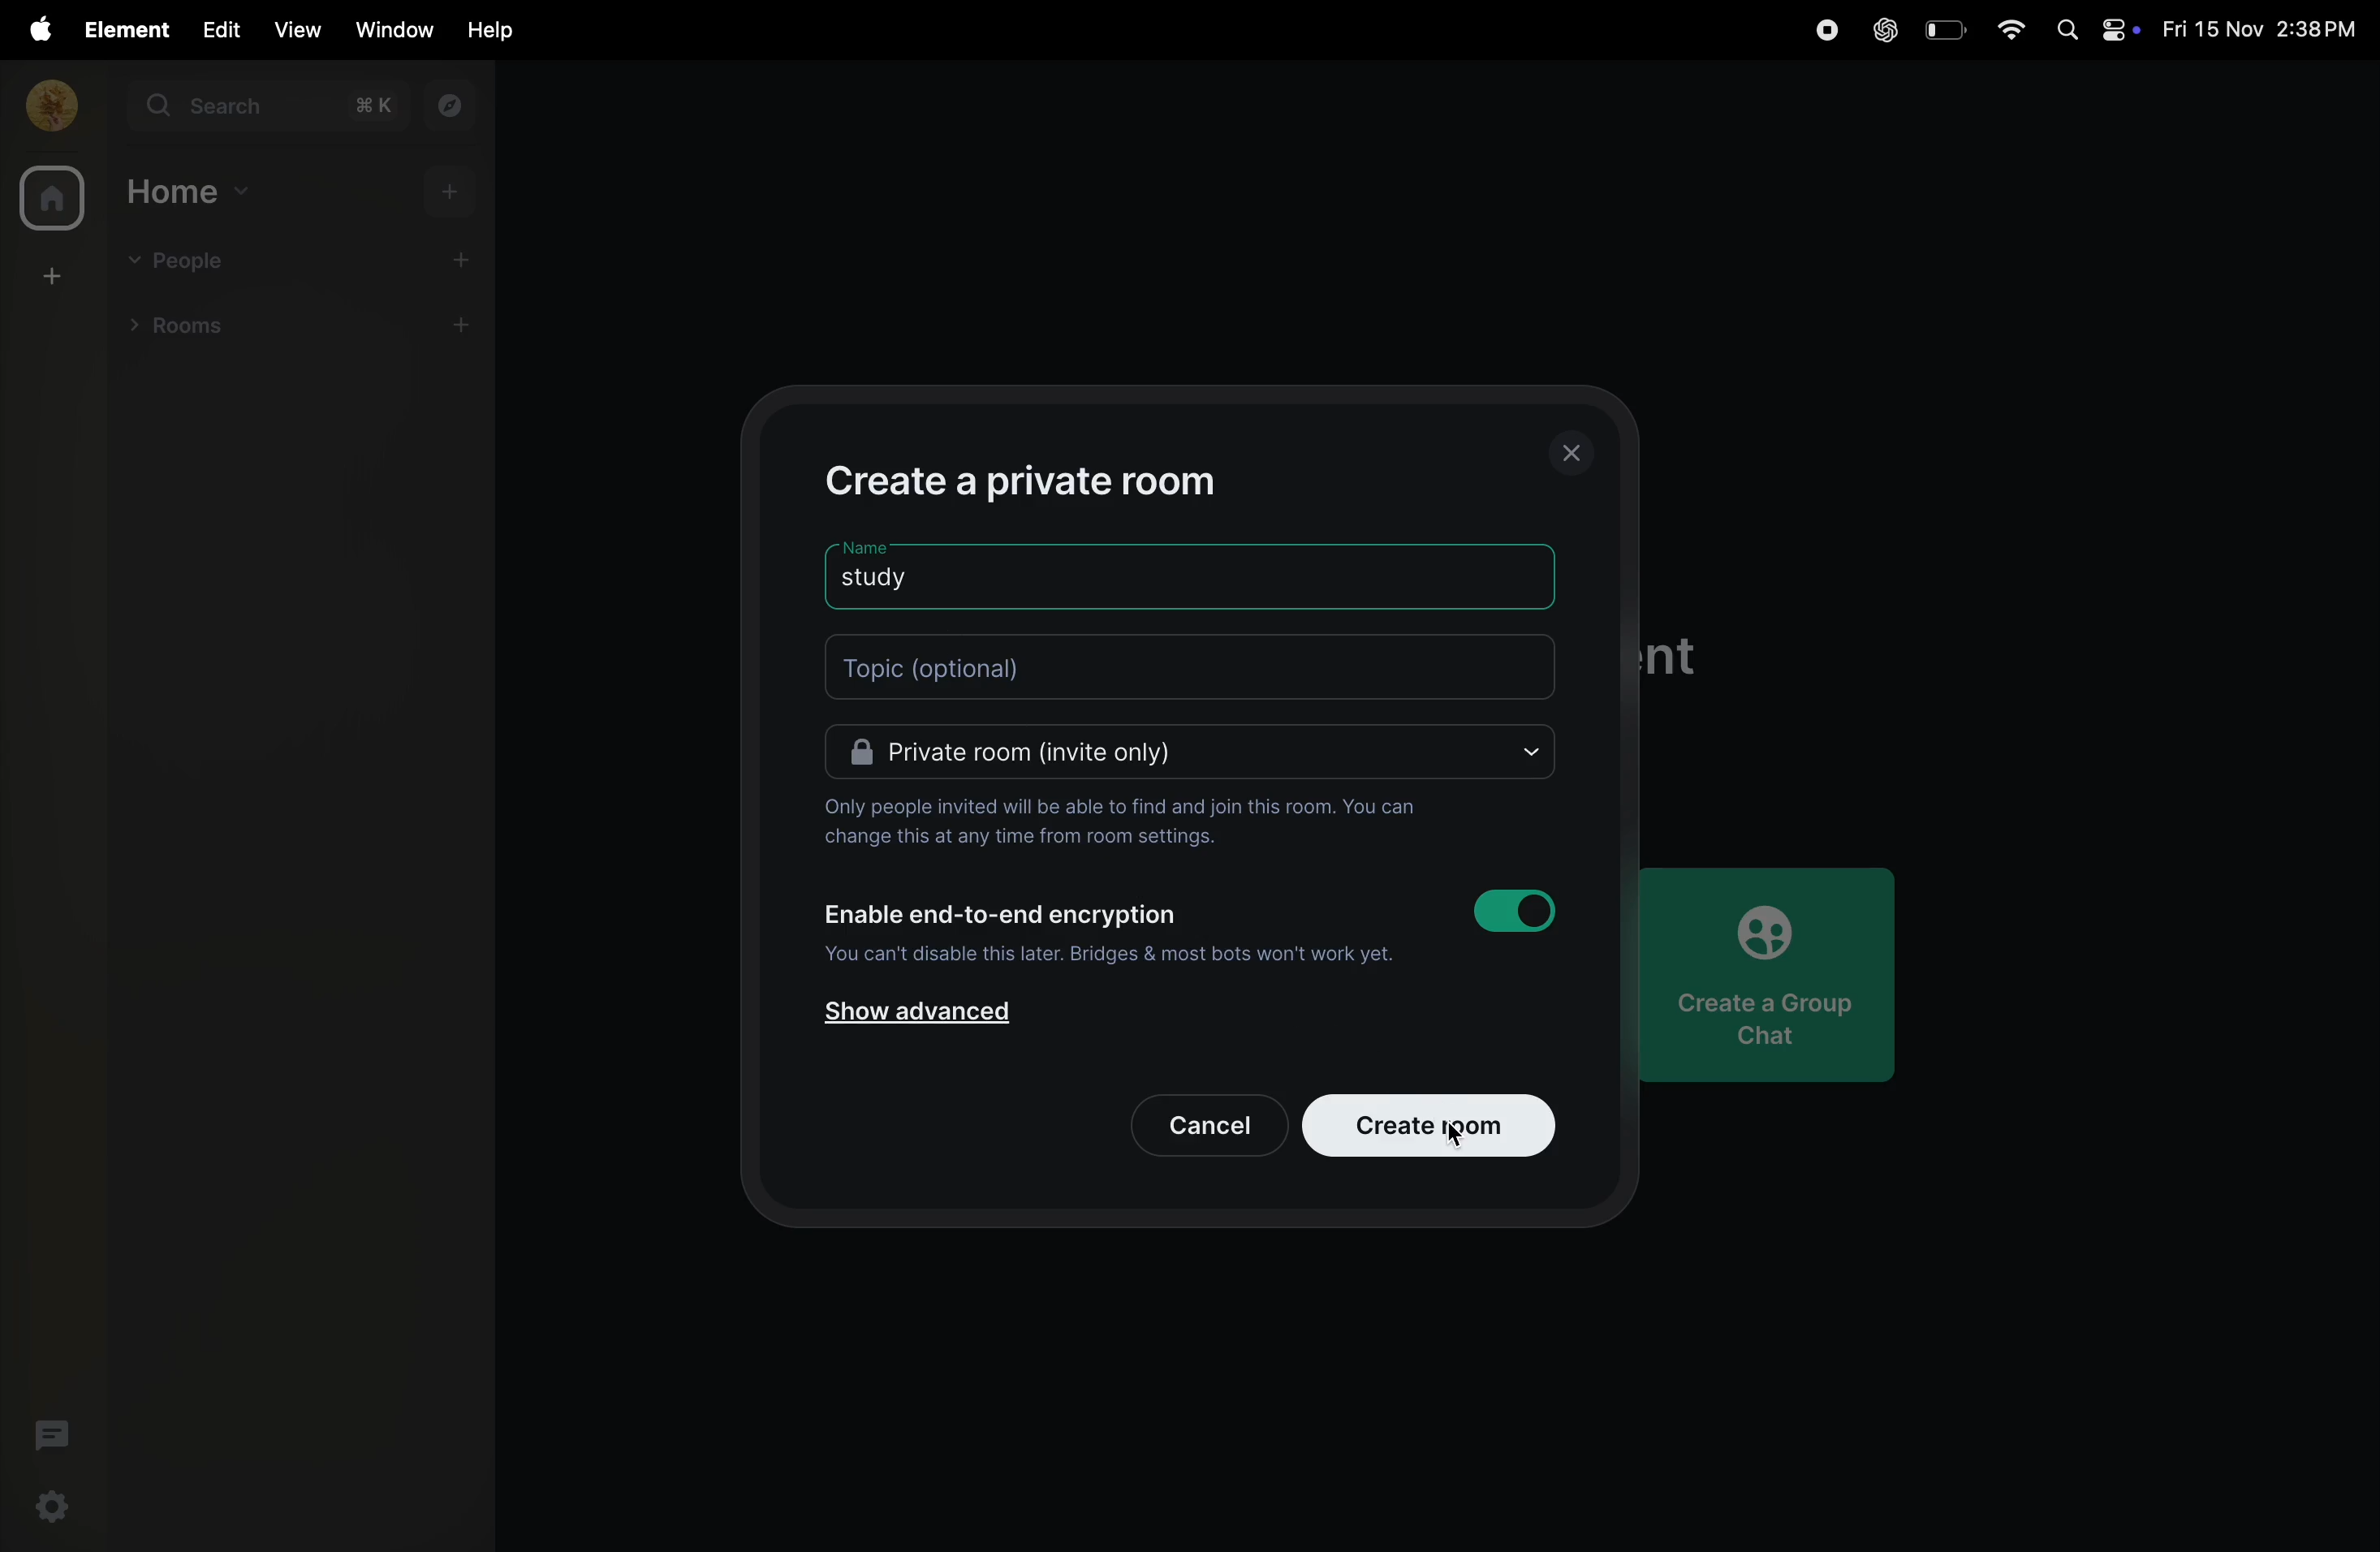 This screenshot has width=2380, height=1552. Describe the element at coordinates (295, 30) in the screenshot. I see `view` at that location.